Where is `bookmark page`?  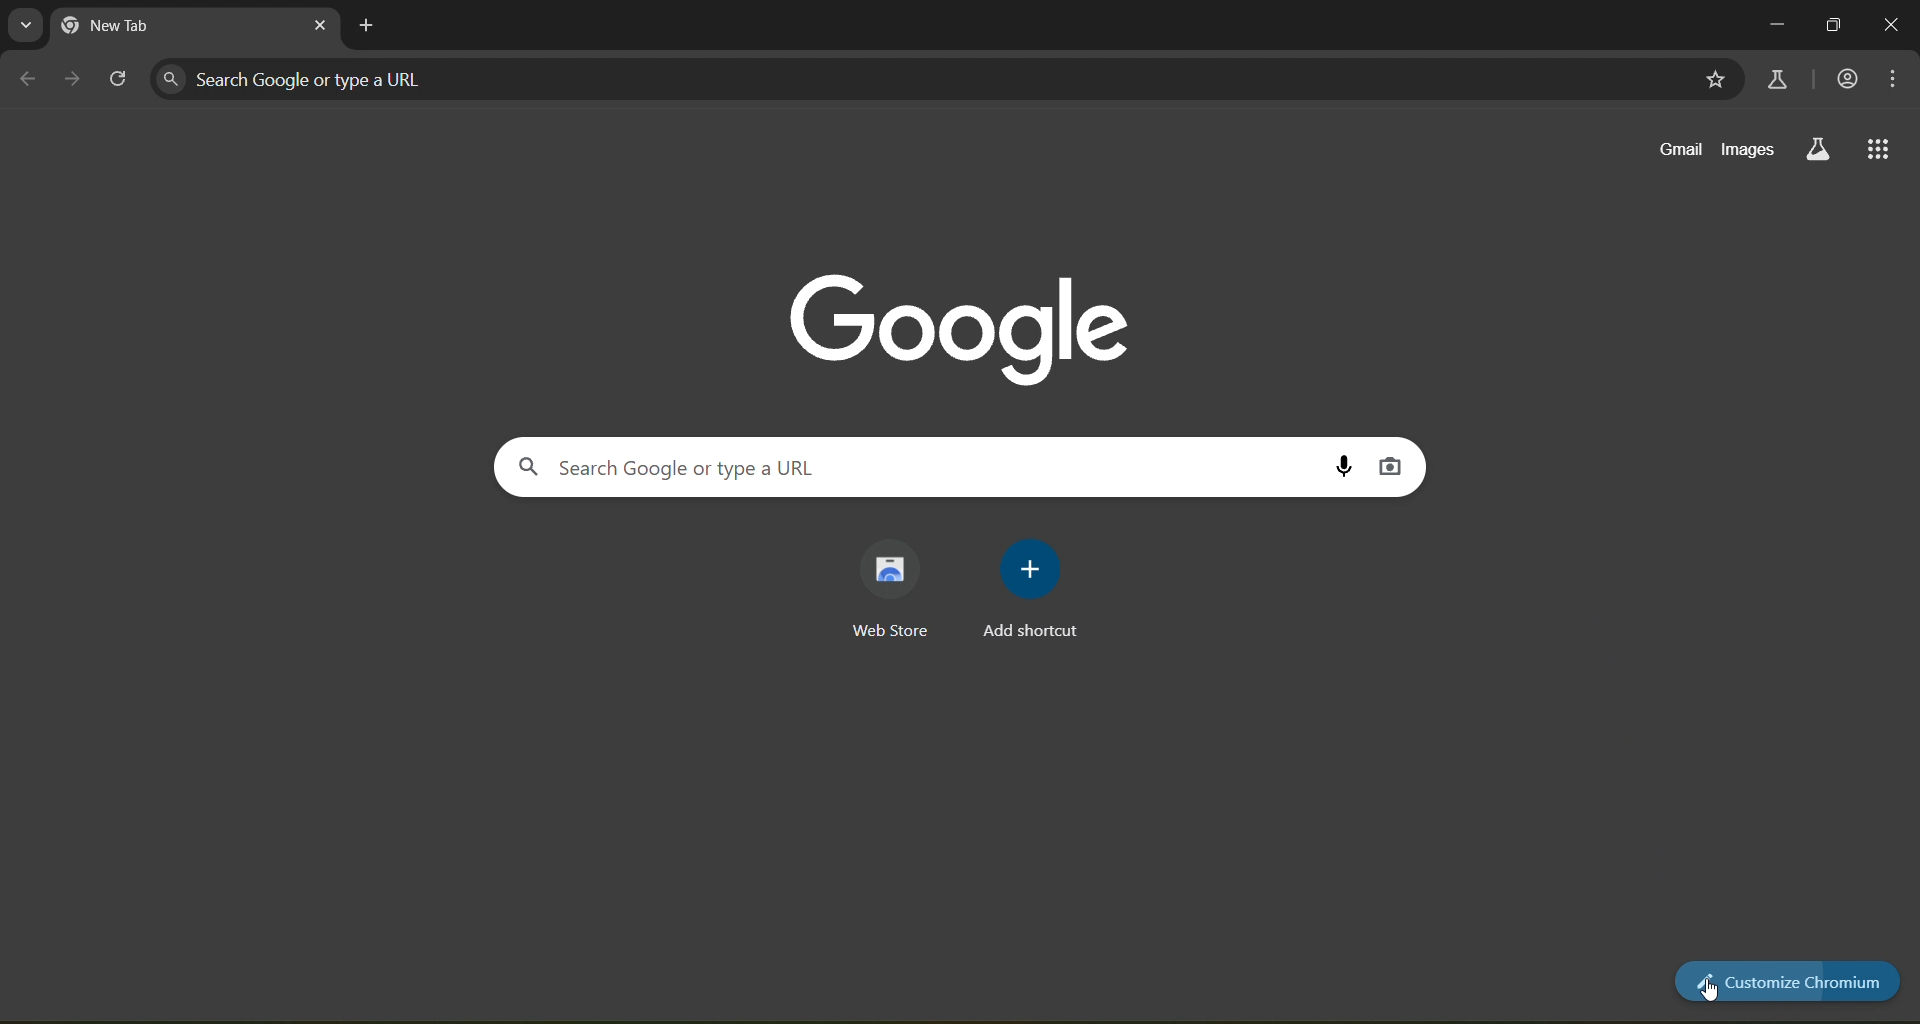
bookmark page is located at coordinates (1715, 80).